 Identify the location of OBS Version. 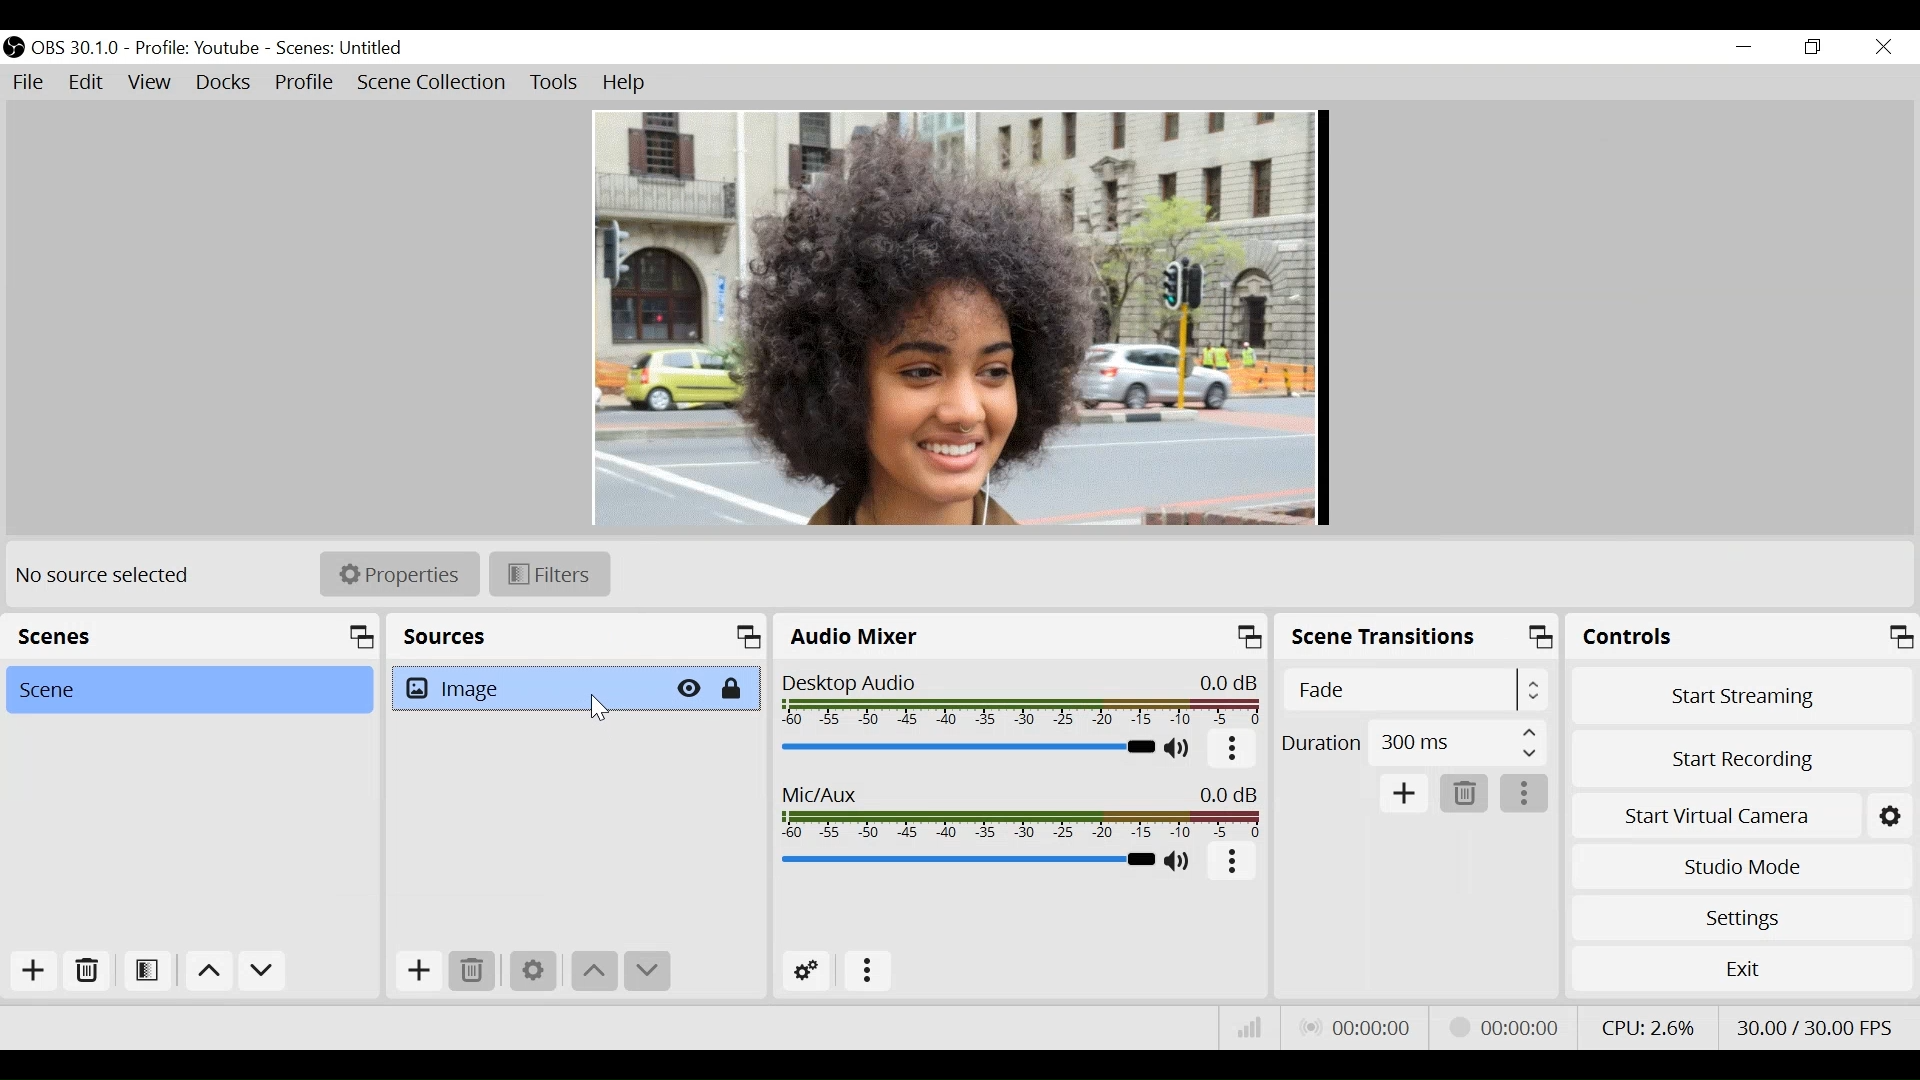
(75, 49).